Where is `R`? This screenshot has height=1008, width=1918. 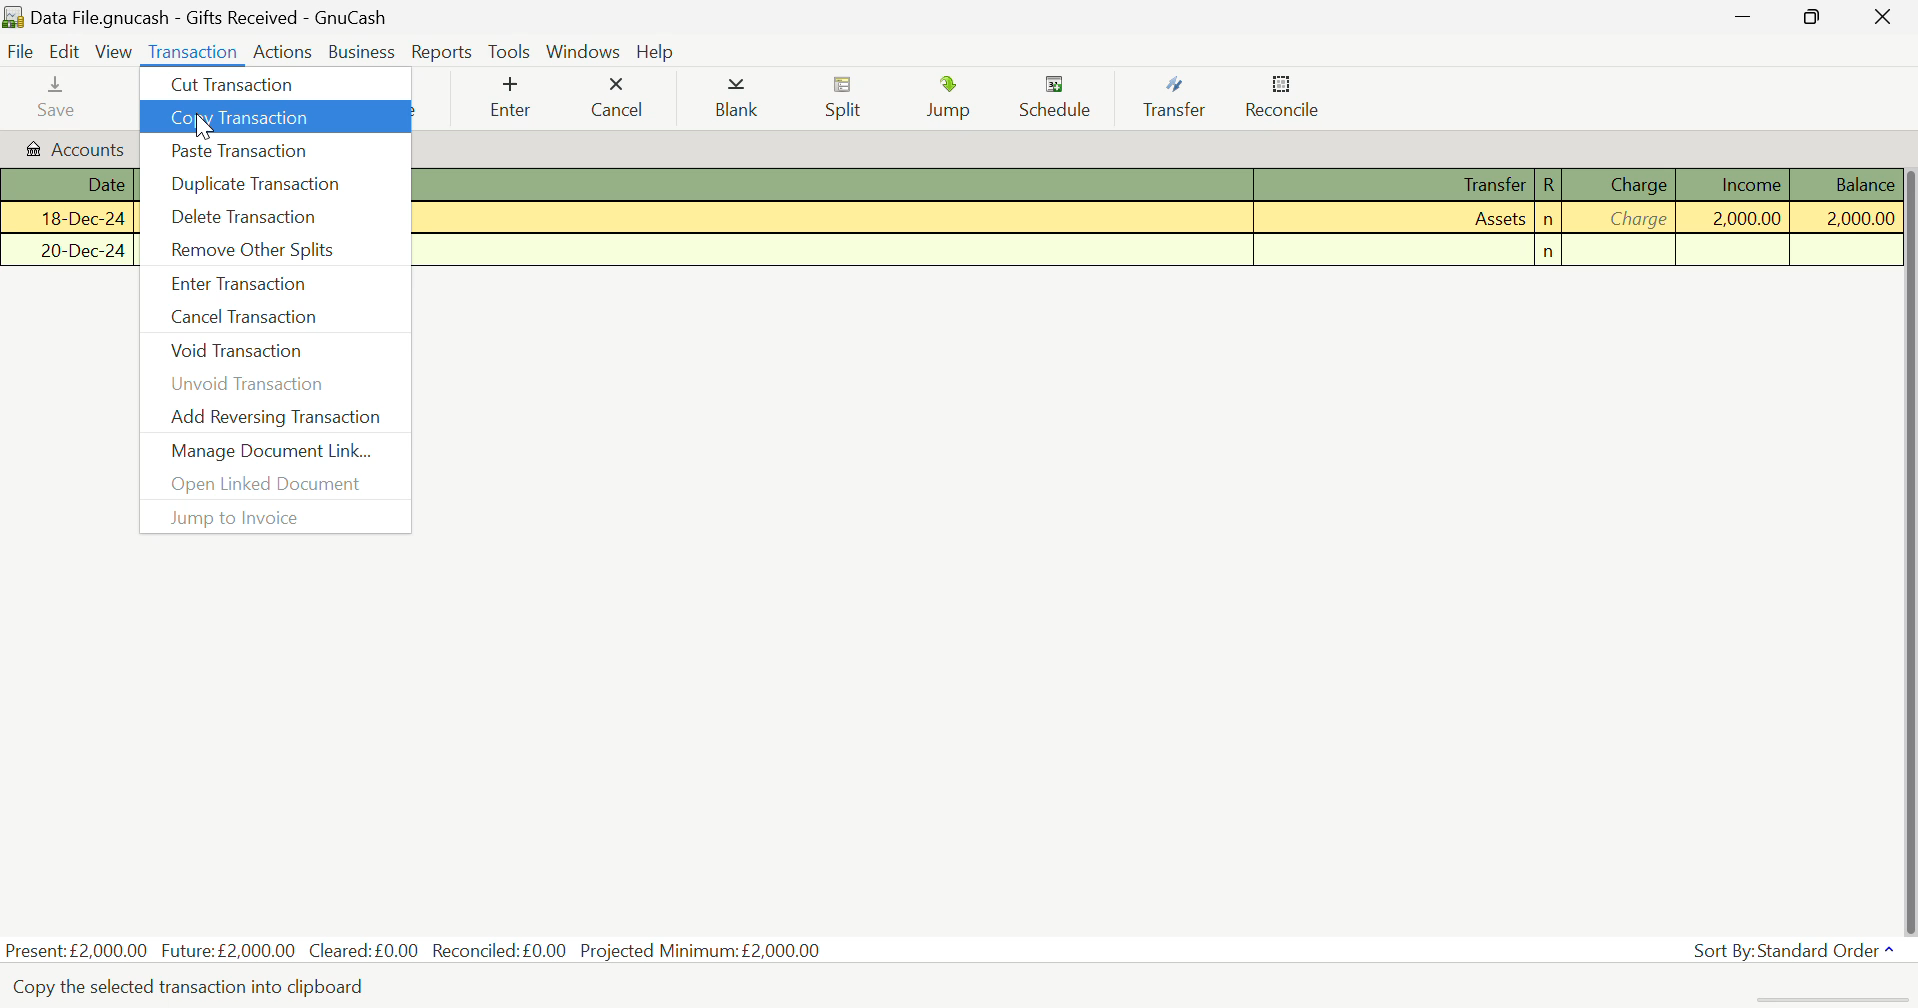 R is located at coordinates (1548, 185).